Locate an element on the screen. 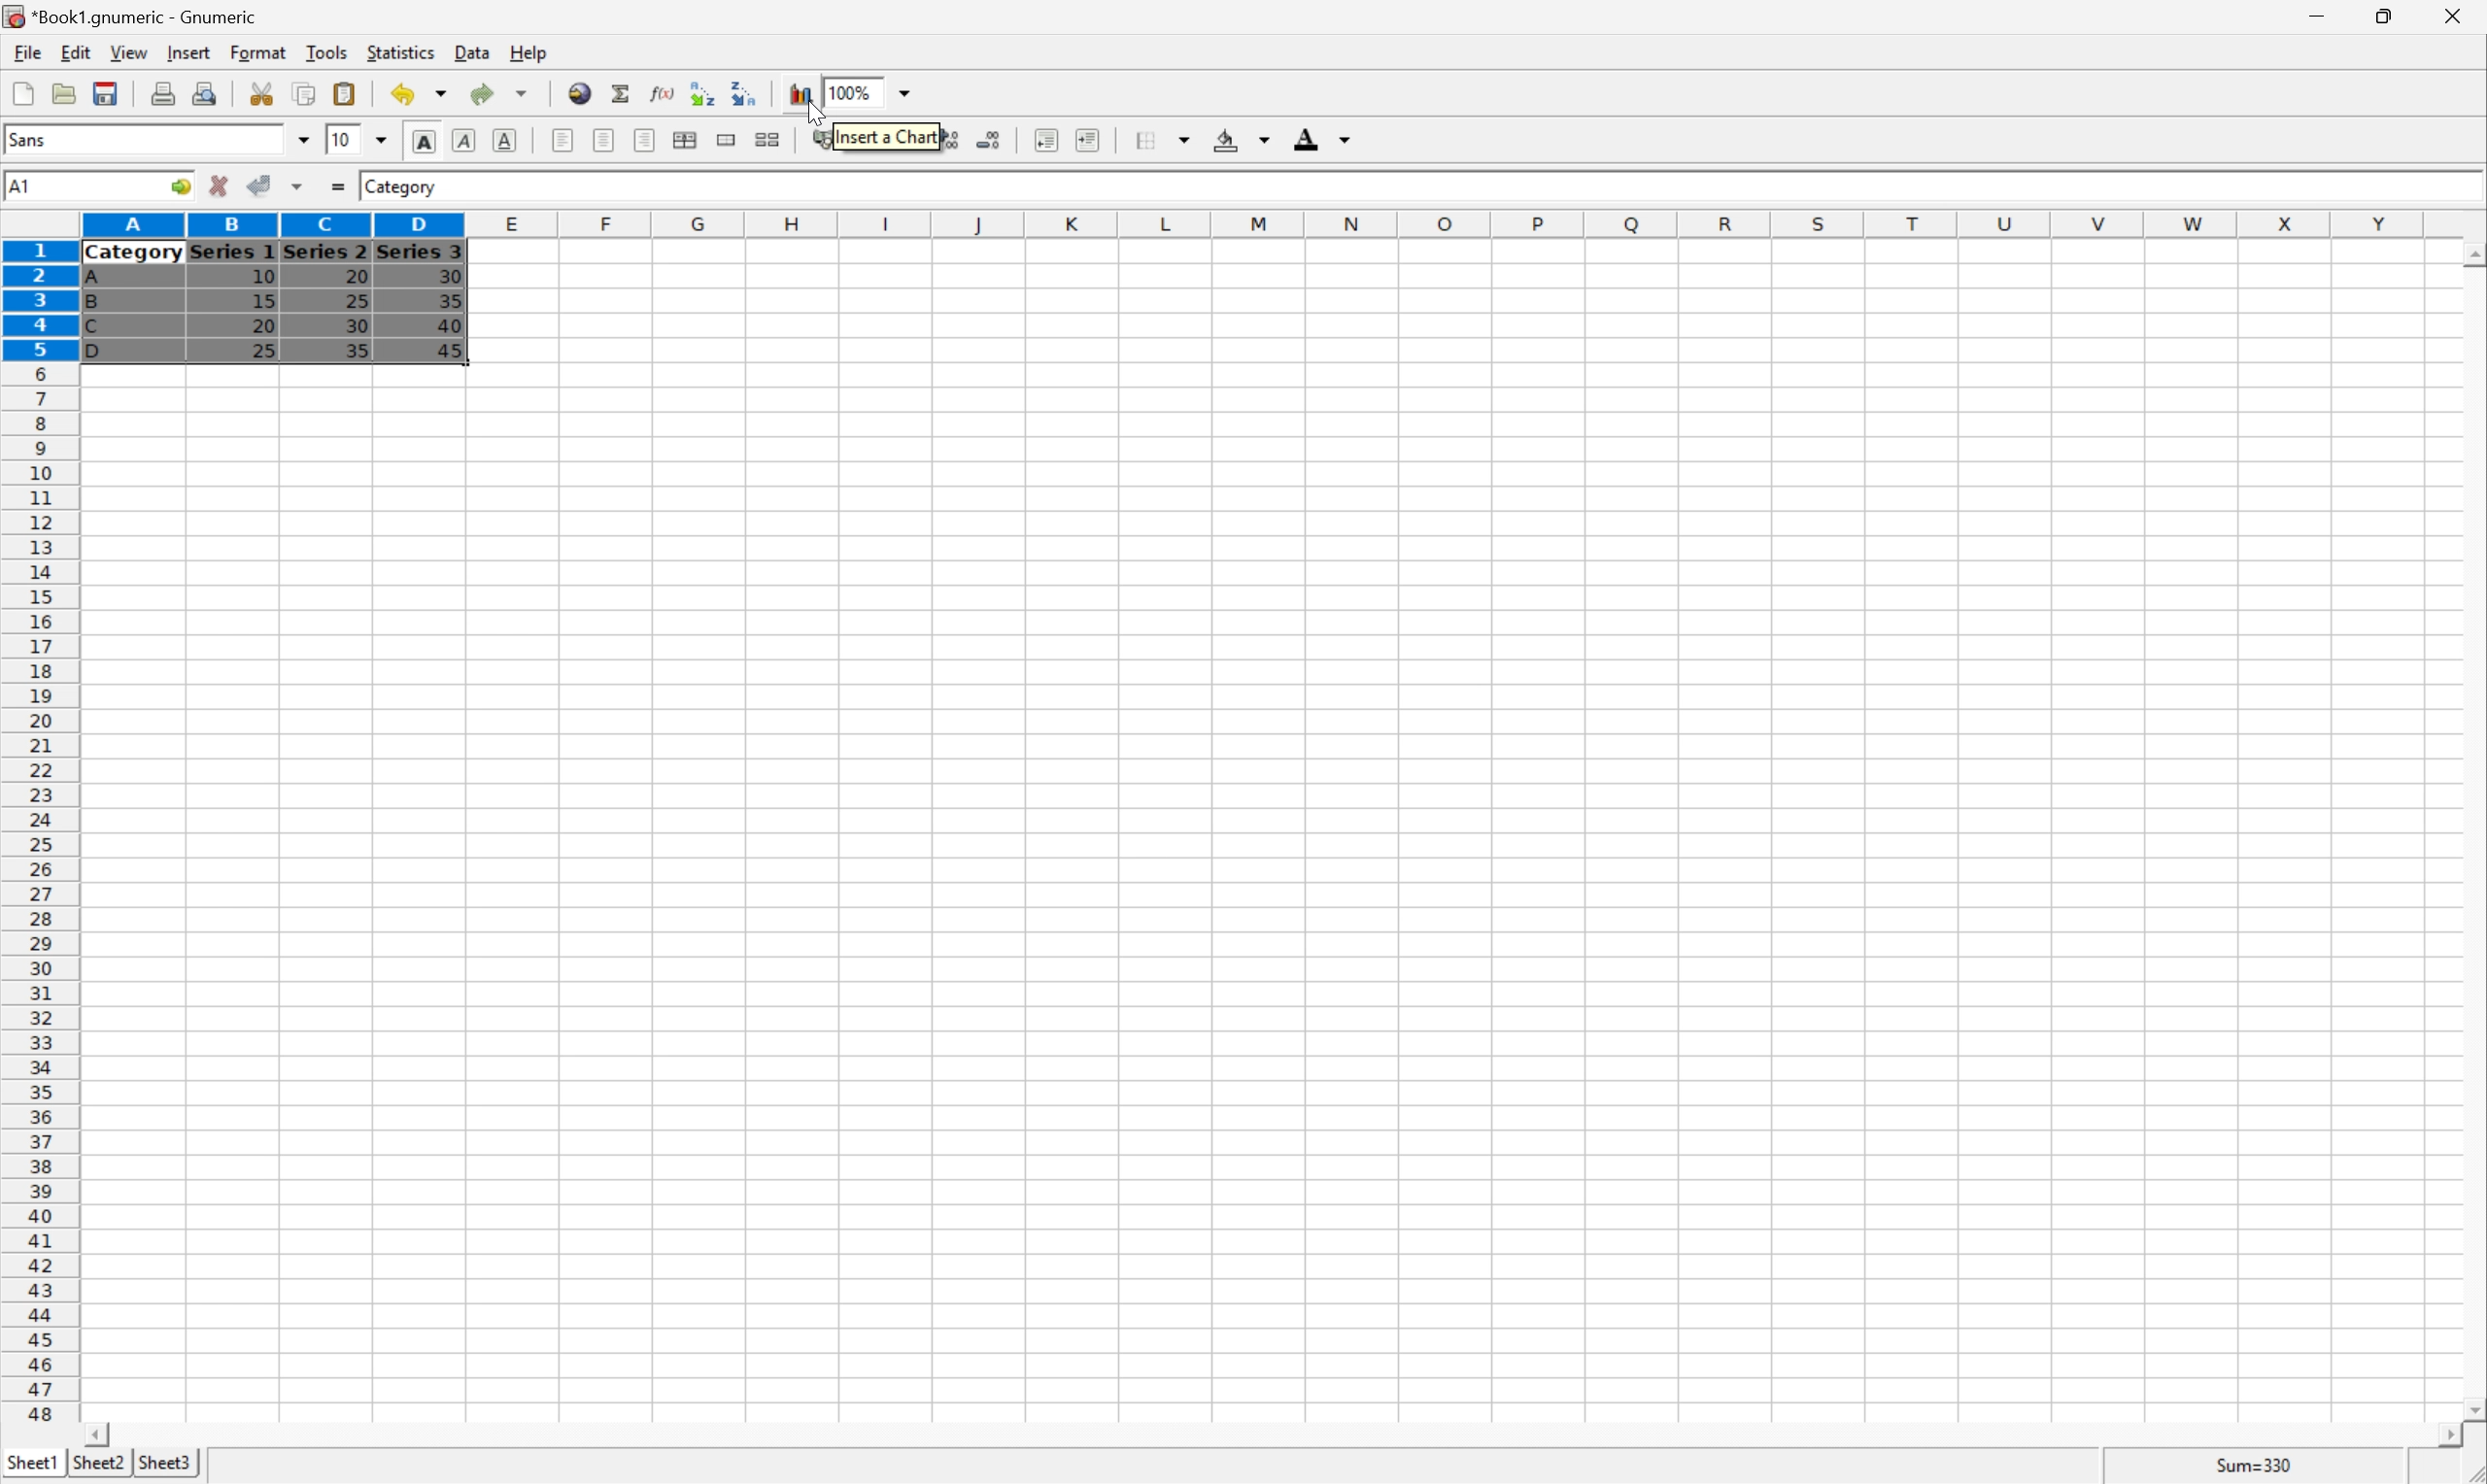 This screenshot has height=1484, width=2487. Sort the selected region in descending order based on the first column selected is located at coordinates (742, 92).